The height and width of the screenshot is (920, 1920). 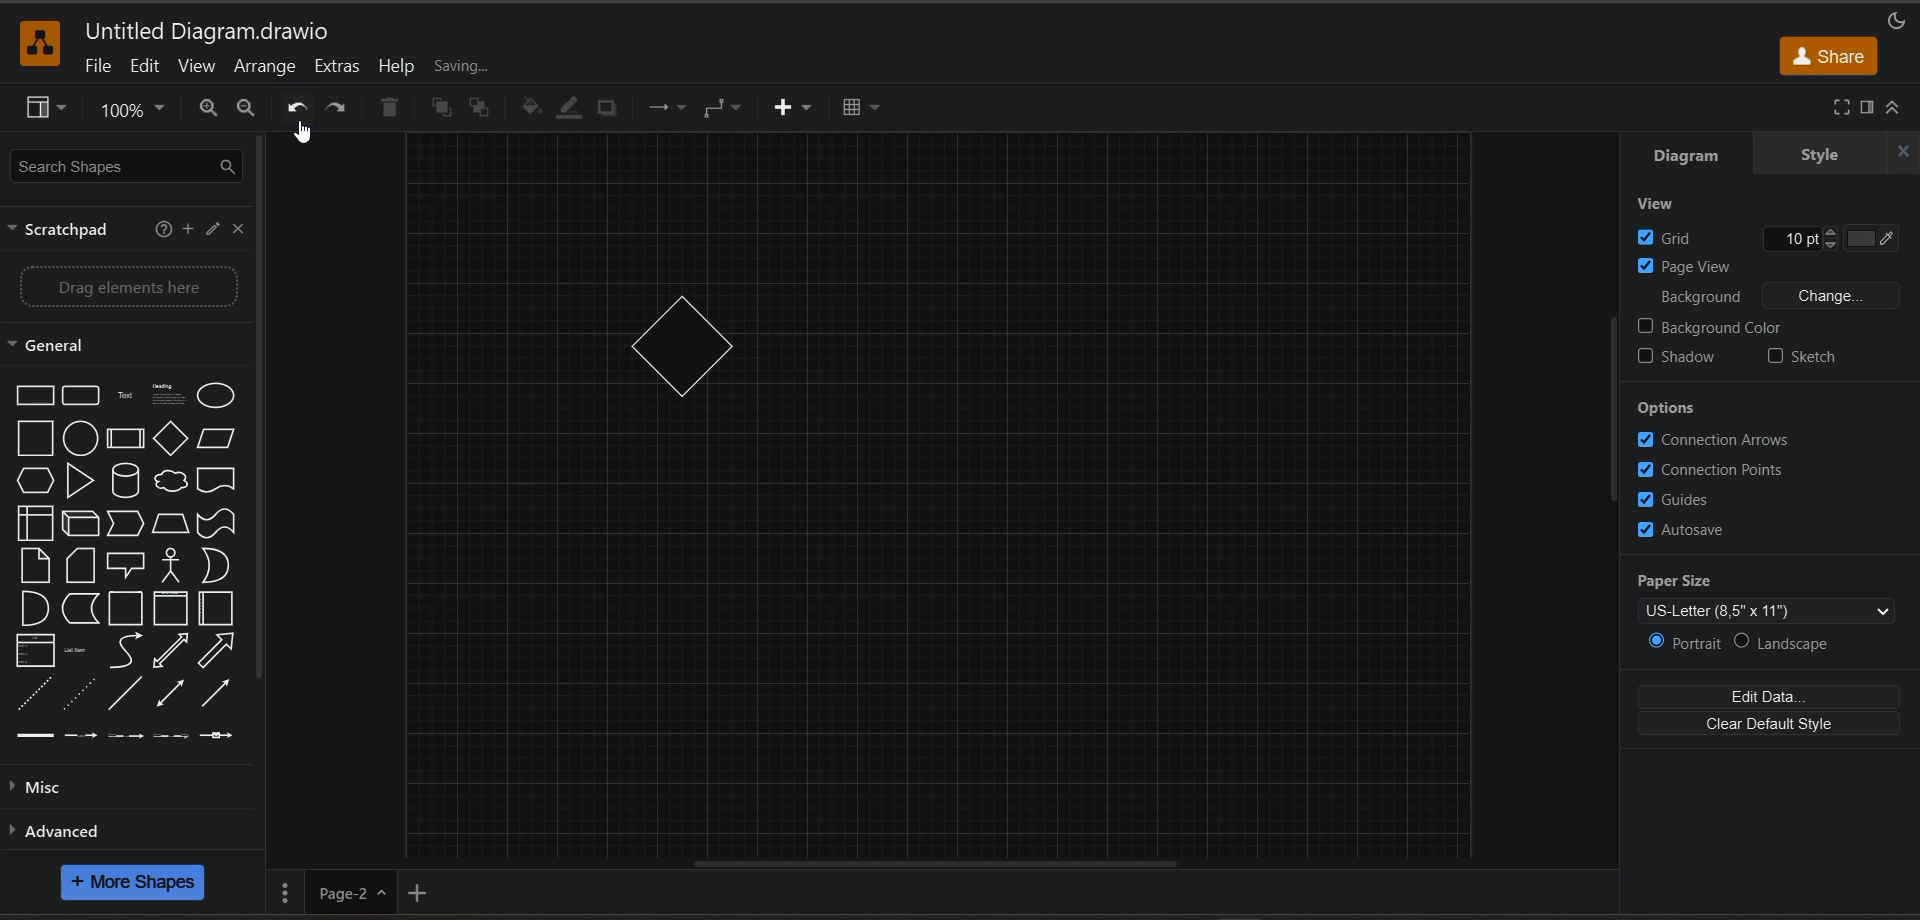 What do you see at coordinates (792, 110) in the screenshot?
I see `insert` at bounding box center [792, 110].